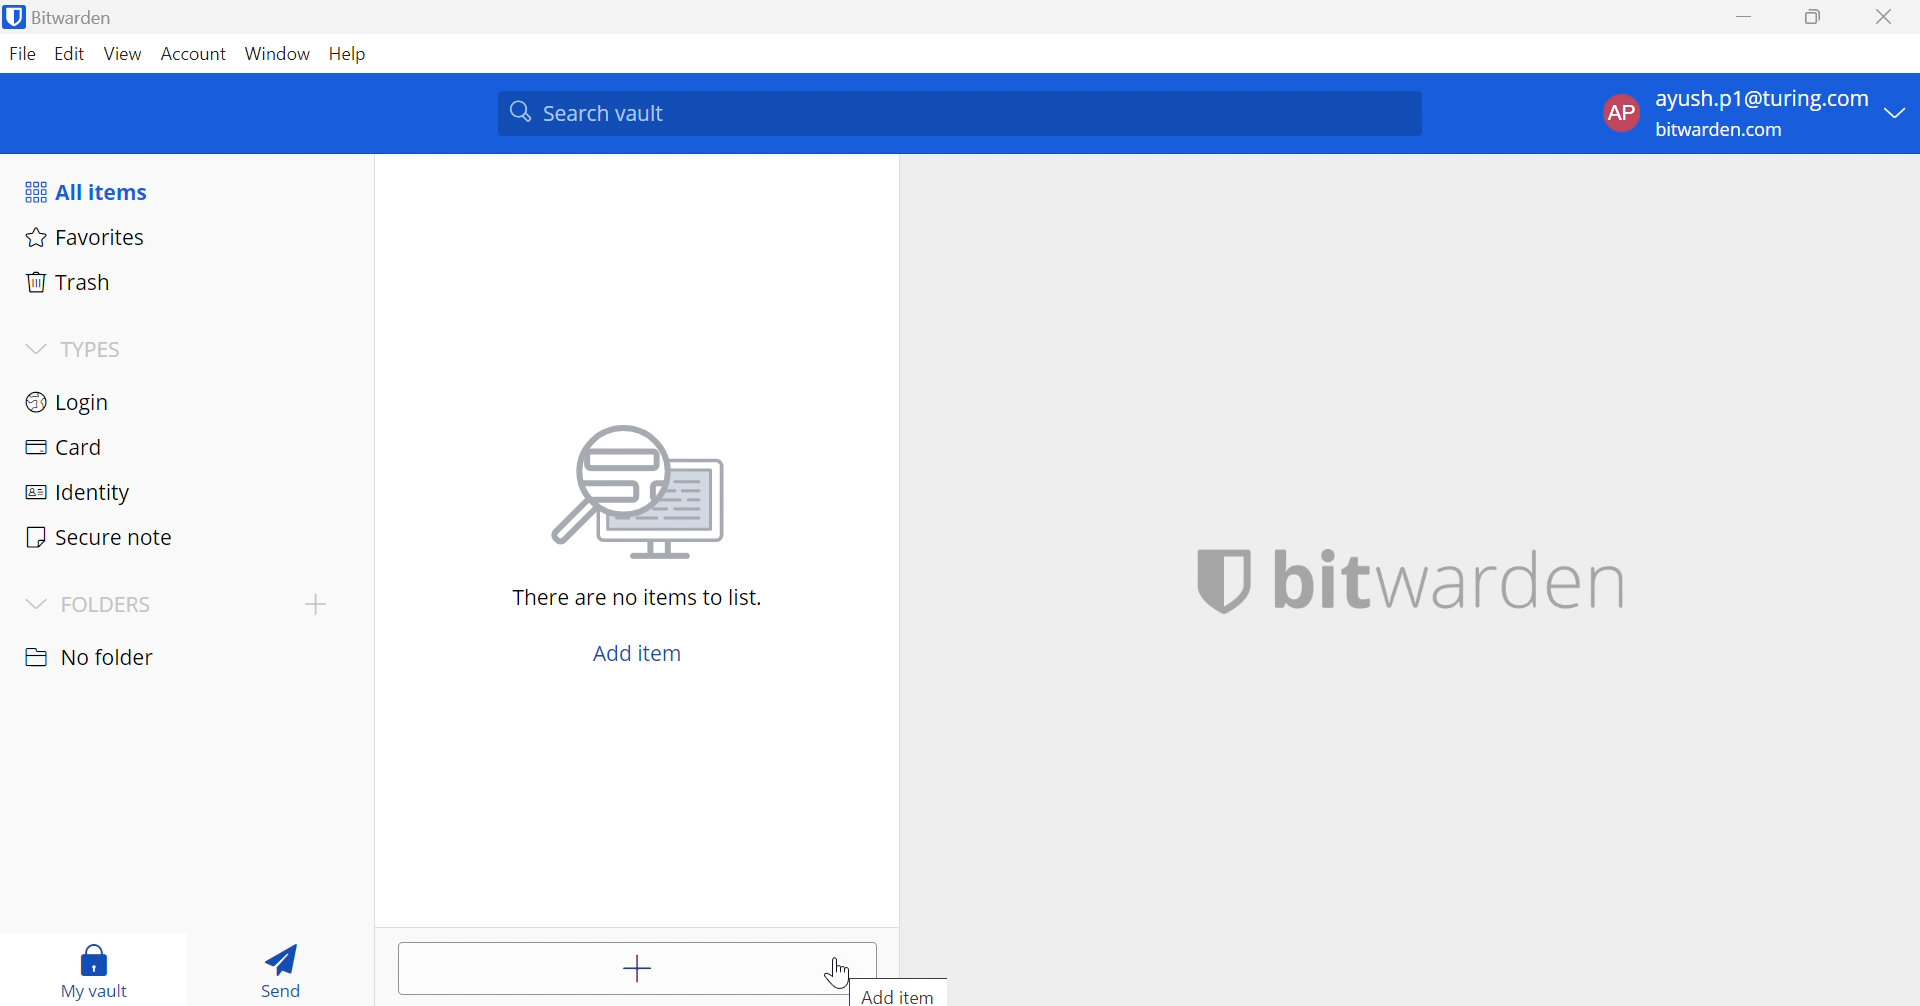  Describe the element at coordinates (63, 16) in the screenshot. I see `Bitwarden` at that location.